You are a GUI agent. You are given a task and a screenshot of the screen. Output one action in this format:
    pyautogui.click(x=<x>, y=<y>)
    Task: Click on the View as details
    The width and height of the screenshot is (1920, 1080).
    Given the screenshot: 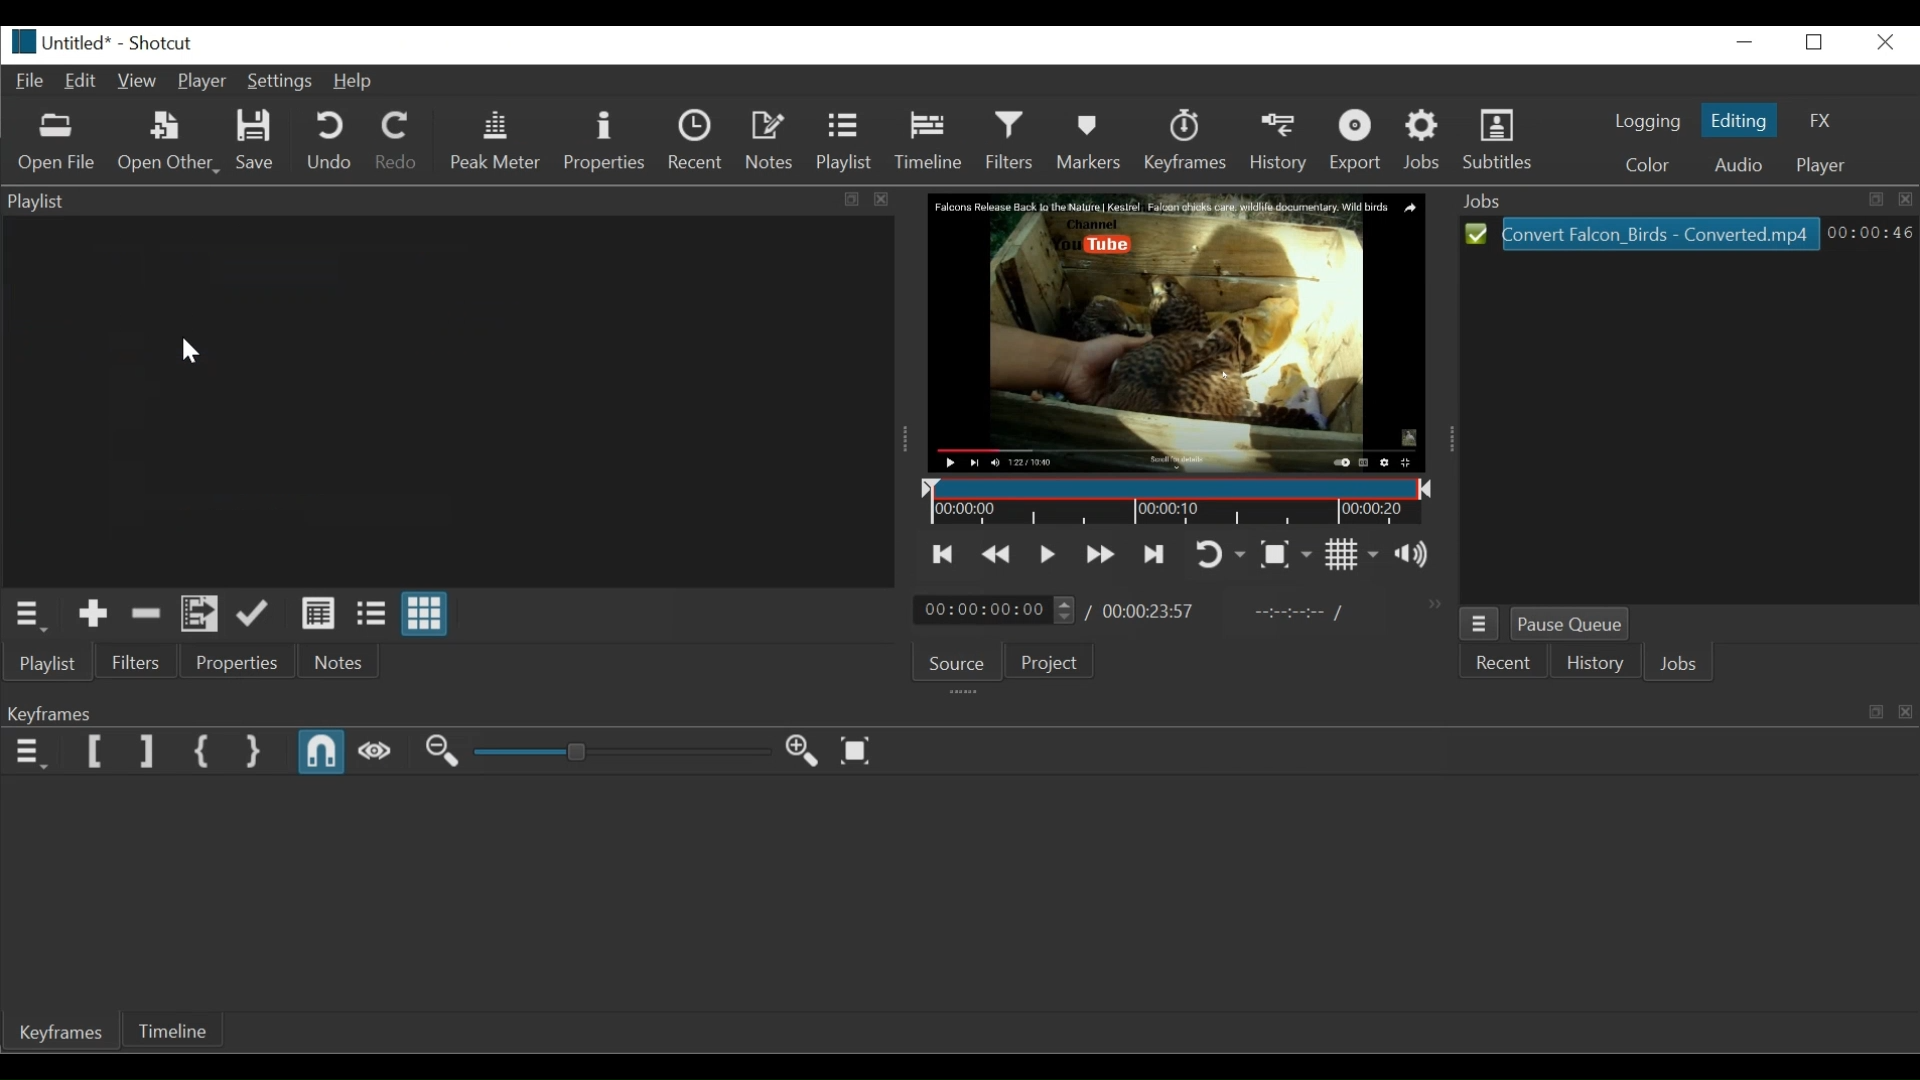 What is the action you would take?
    pyautogui.click(x=319, y=616)
    